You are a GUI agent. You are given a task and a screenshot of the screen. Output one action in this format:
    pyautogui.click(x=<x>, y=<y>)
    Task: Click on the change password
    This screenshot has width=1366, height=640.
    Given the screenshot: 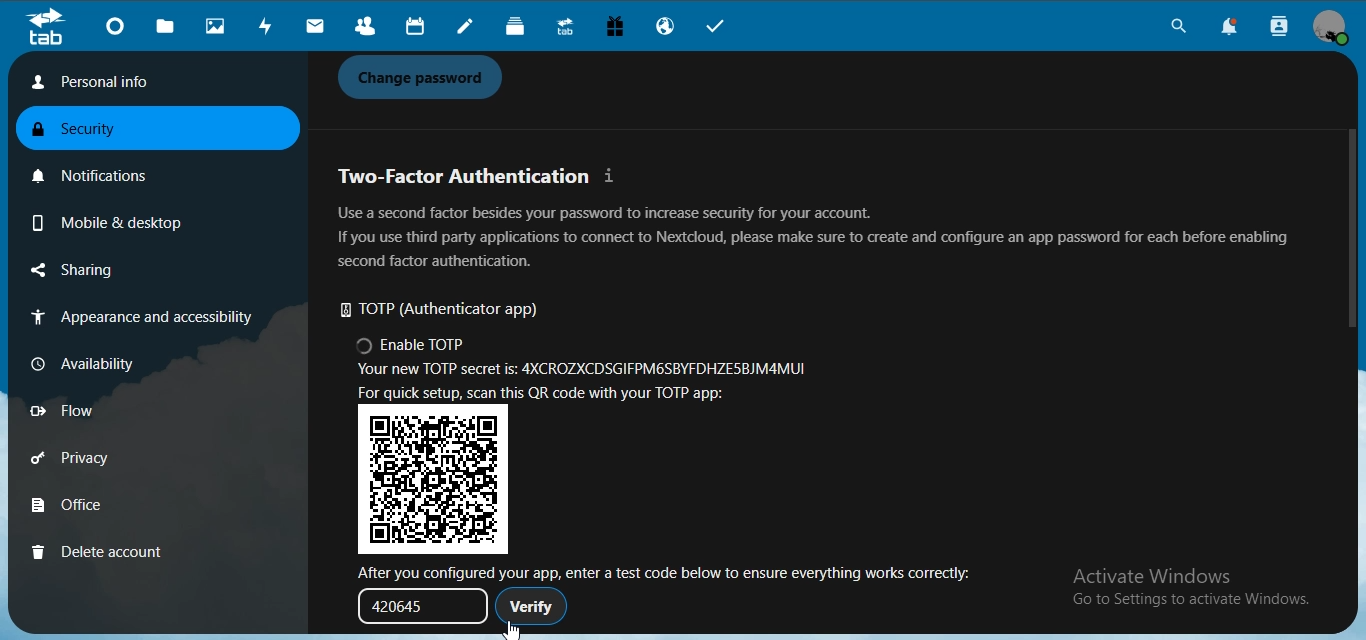 What is the action you would take?
    pyautogui.click(x=426, y=78)
    